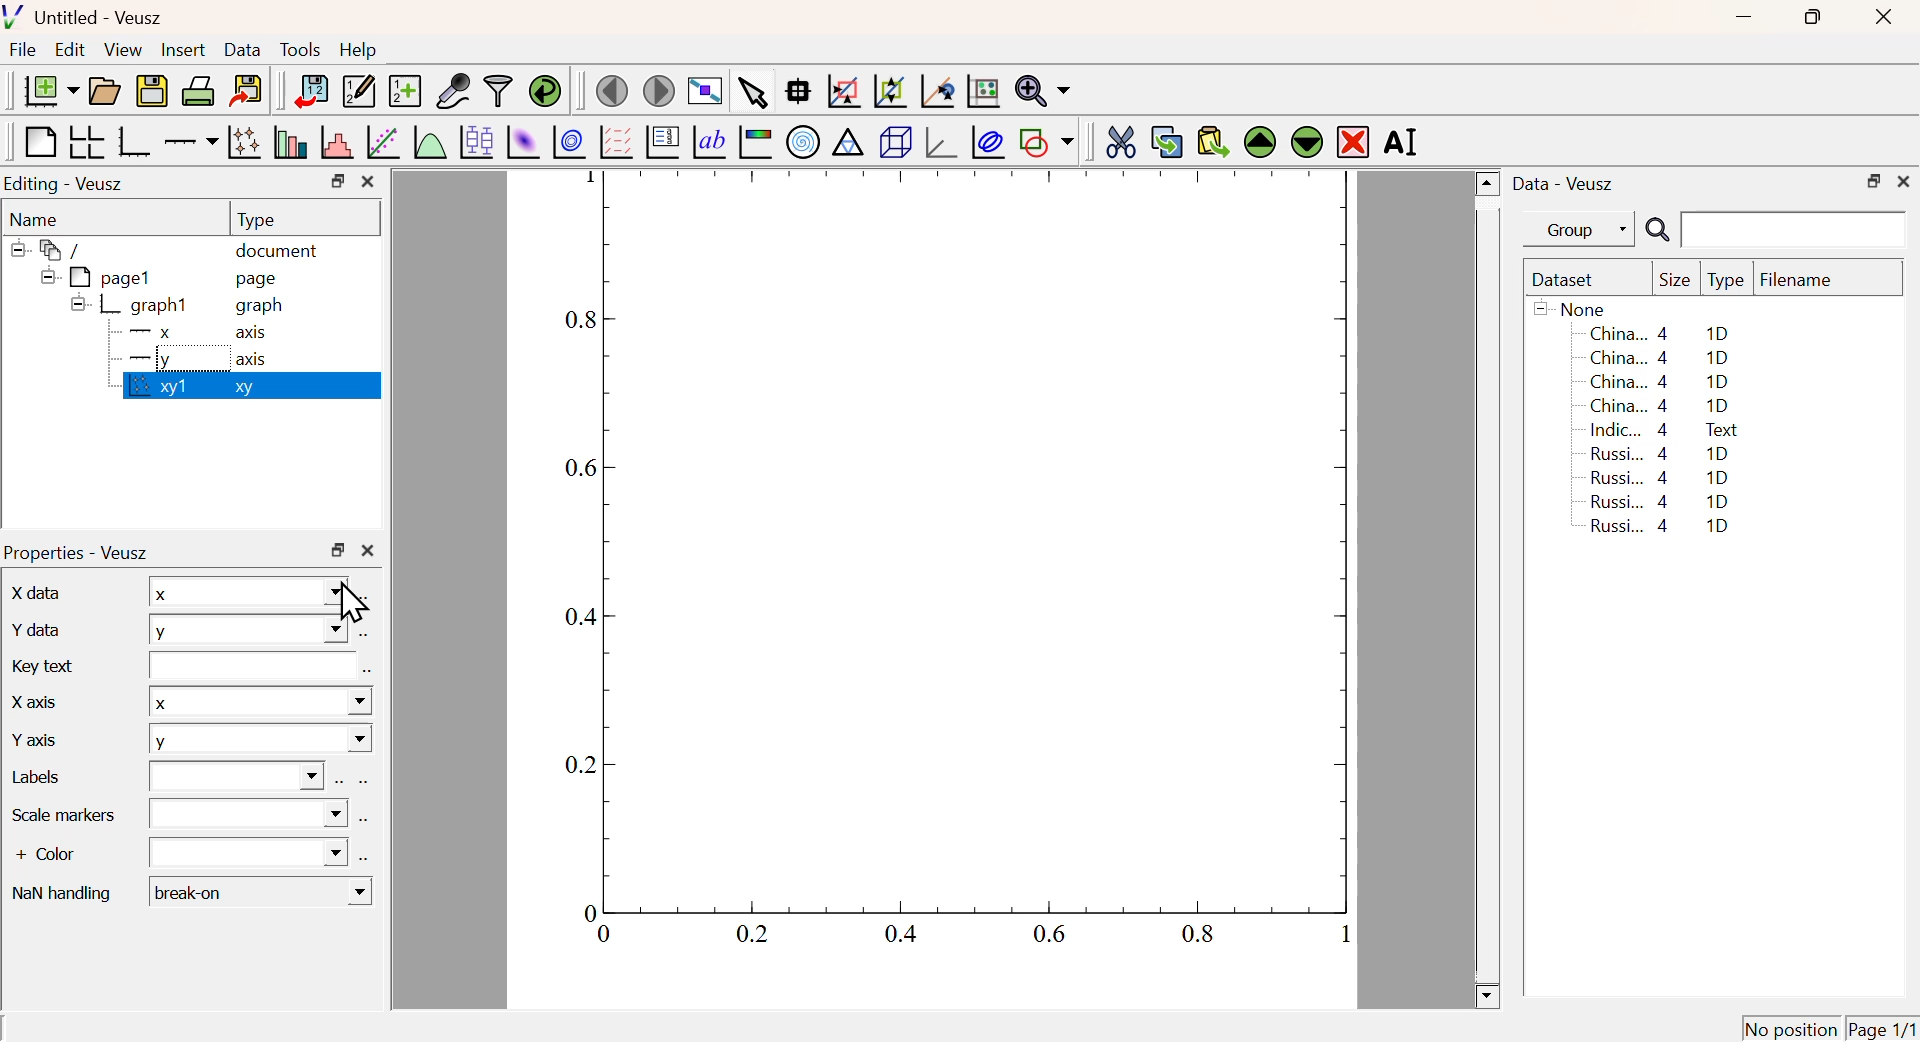 The image size is (1920, 1042). Describe the element at coordinates (1354, 143) in the screenshot. I see `Remove` at that location.